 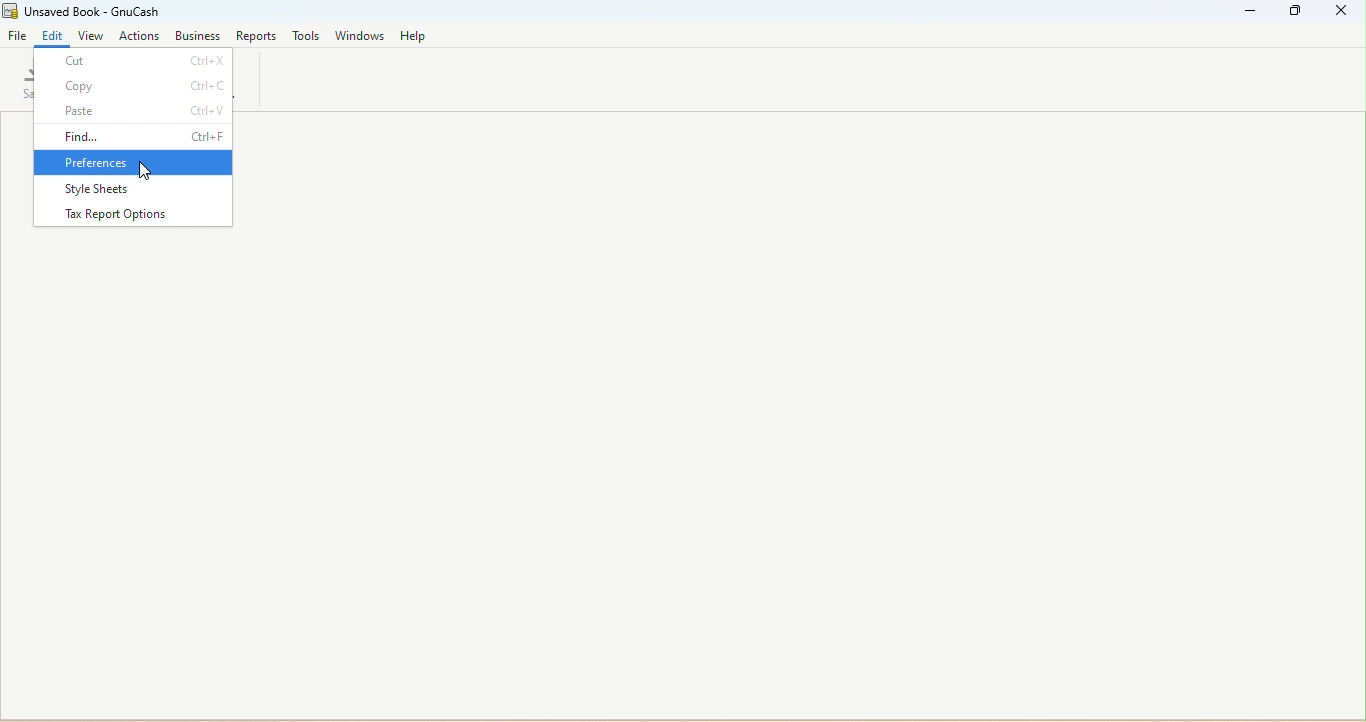 I want to click on Preferences, so click(x=133, y=163).